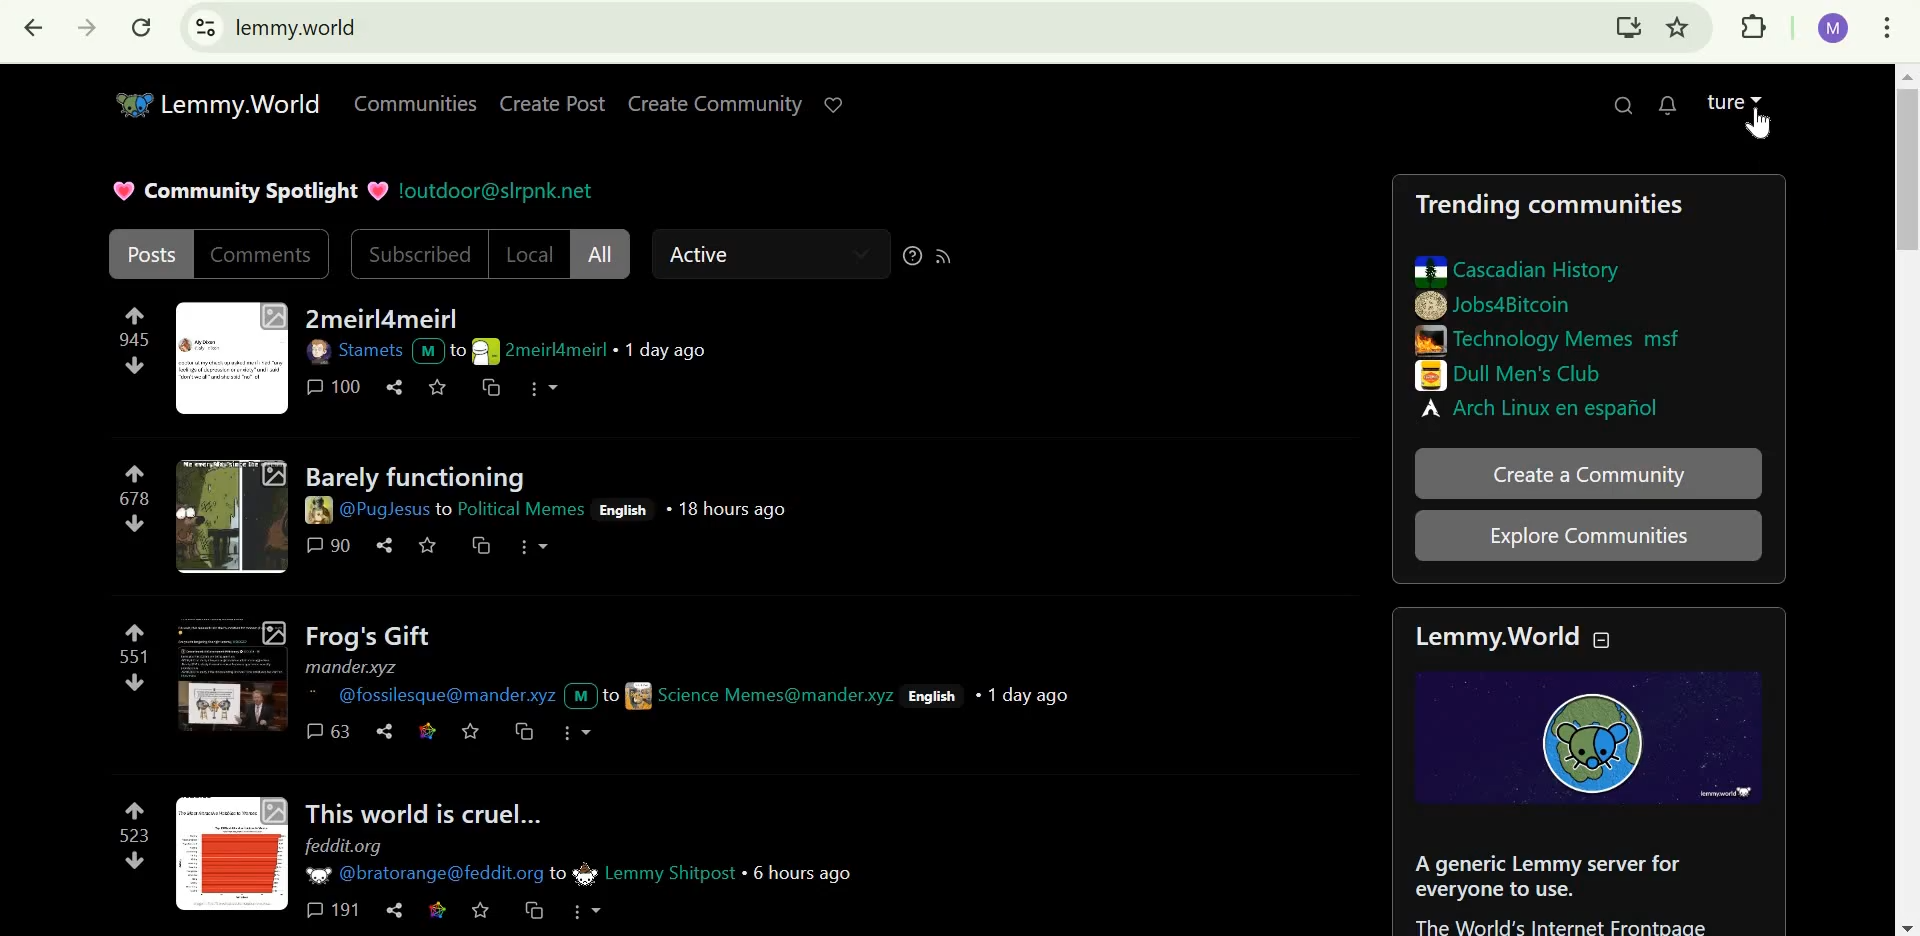 The height and width of the screenshot is (936, 1920). I want to click on cursor, so click(1761, 129).